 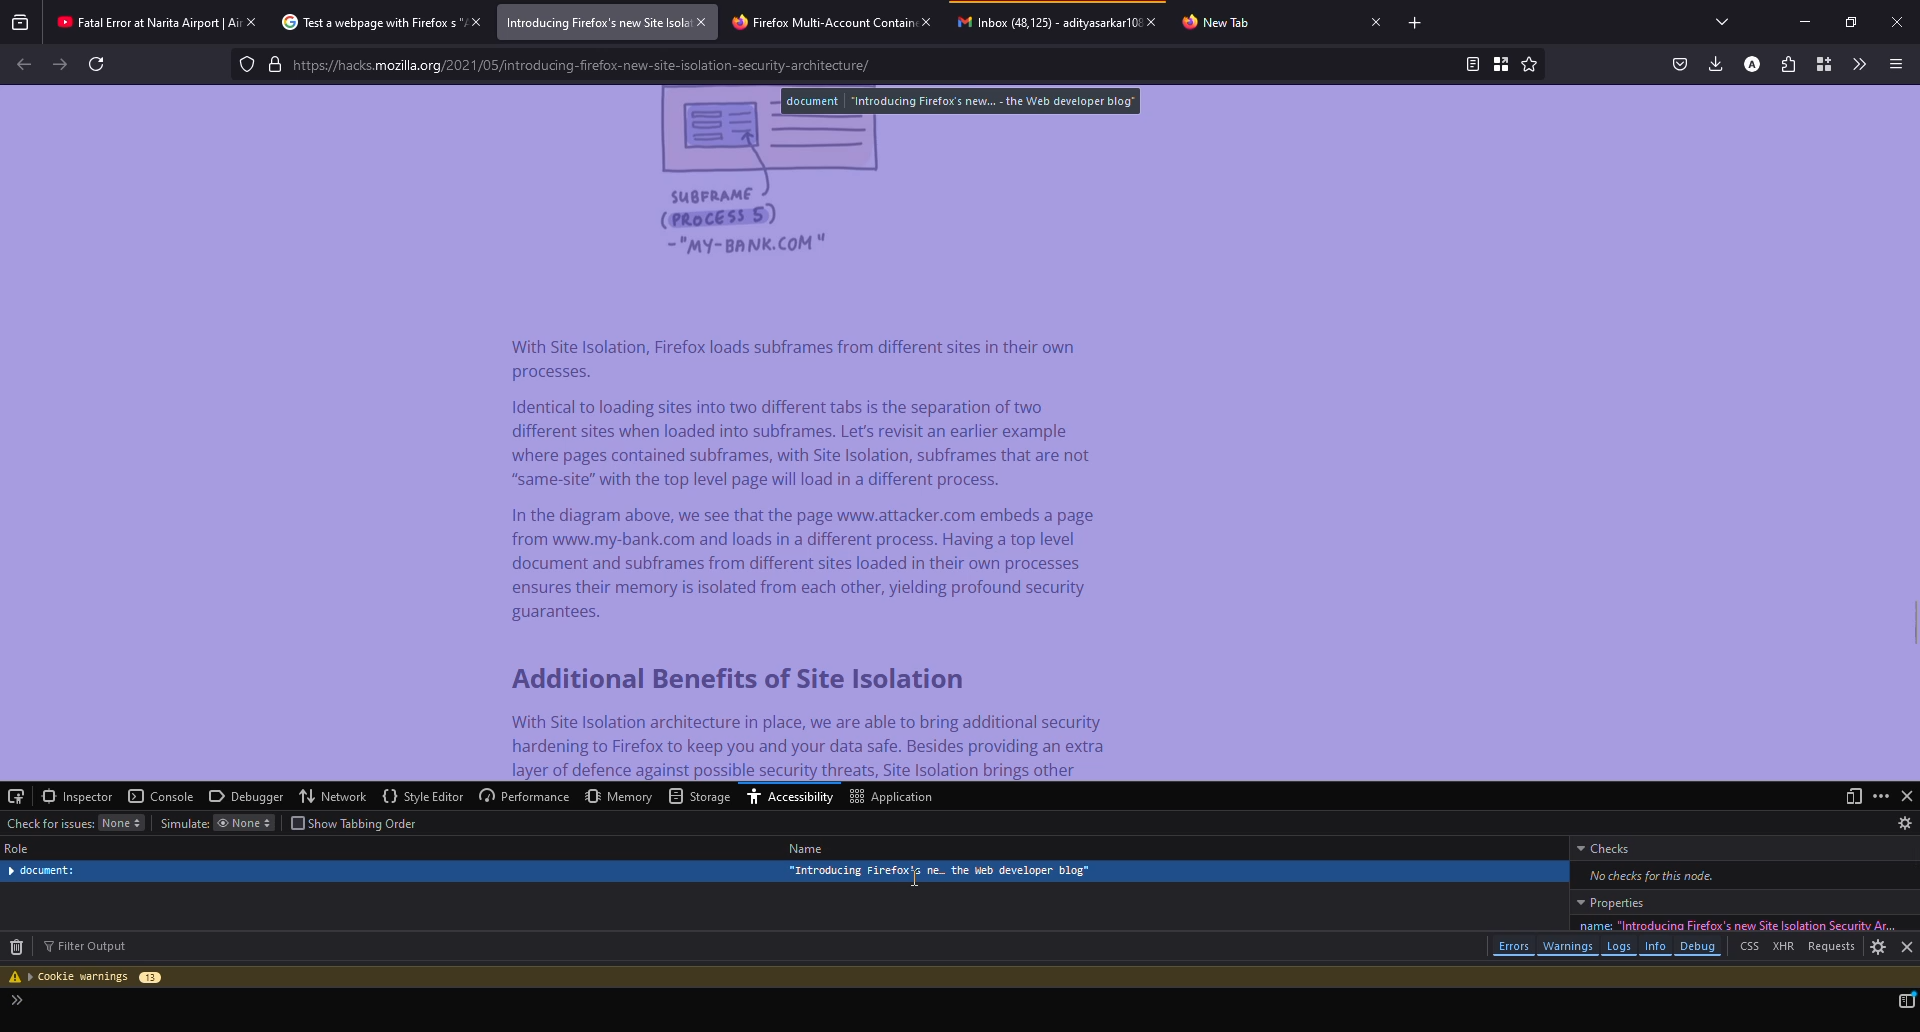 What do you see at coordinates (1879, 794) in the screenshot?
I see `more` at bounding box center [1879, 794].